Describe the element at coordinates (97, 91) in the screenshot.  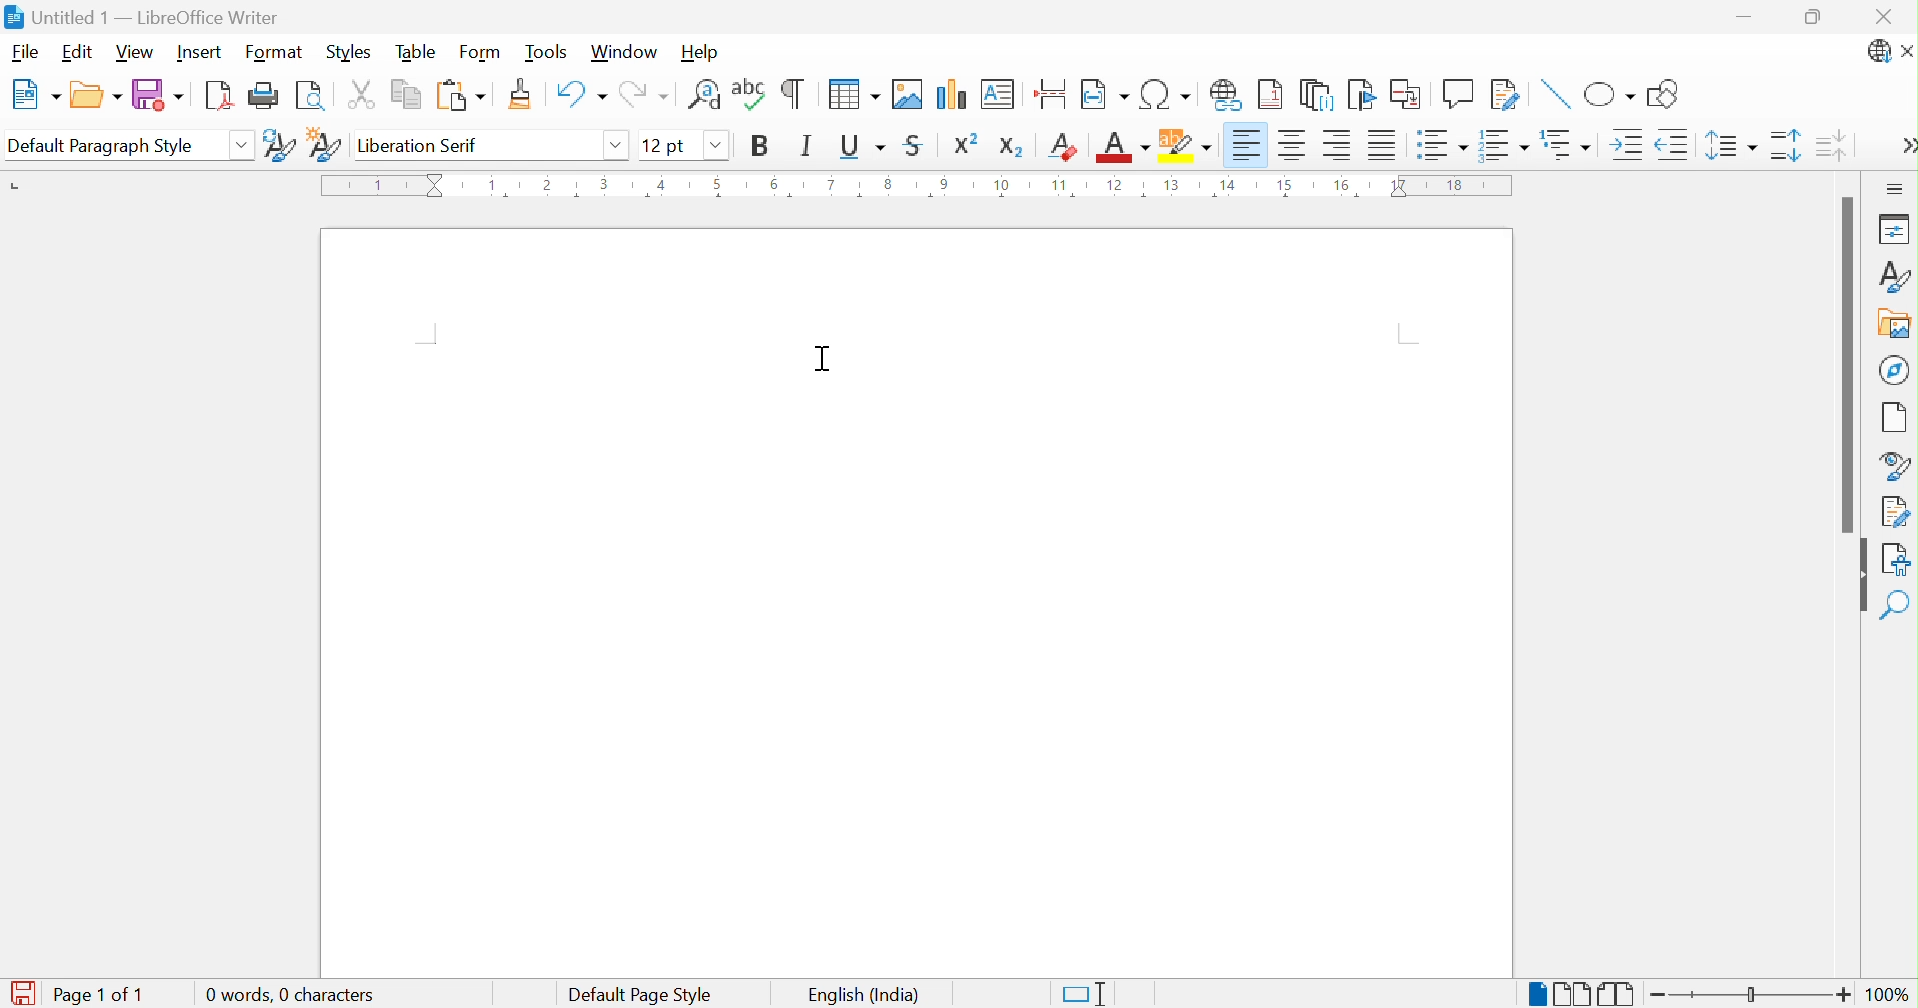
I see `Open` at that location.